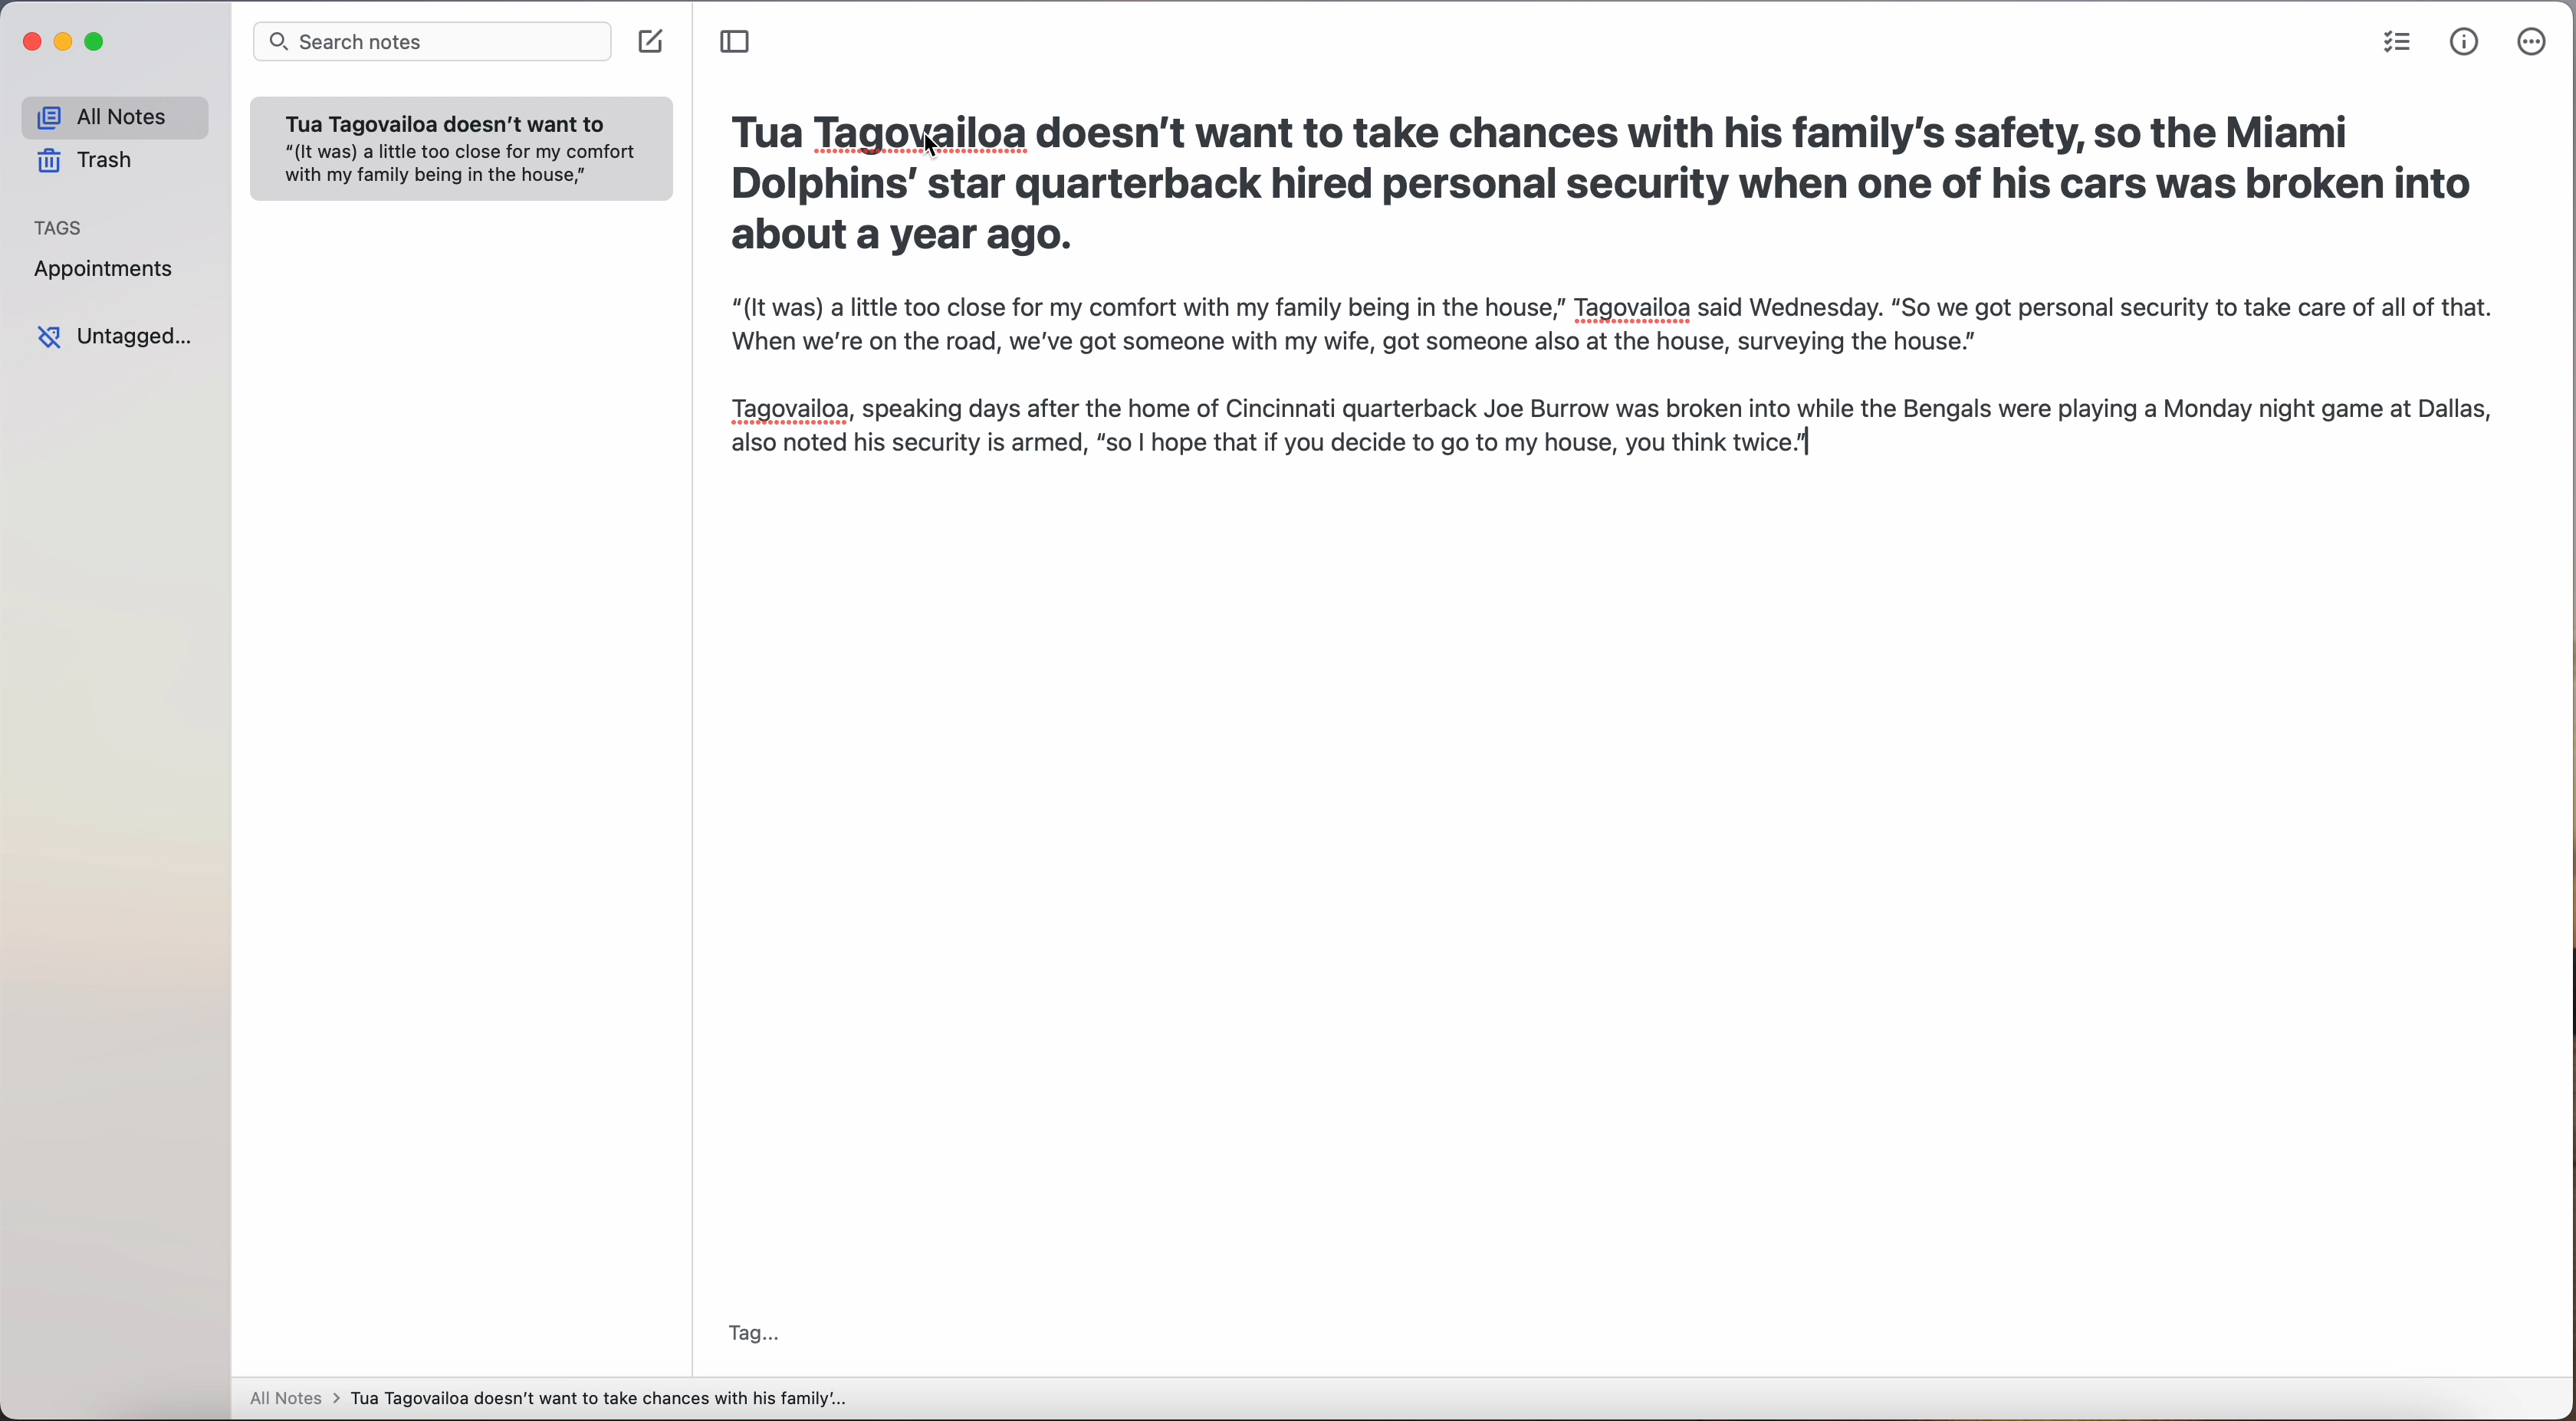 The image size is (2576, 1421). I want to click on toggle sidebar, so click(742, 43).